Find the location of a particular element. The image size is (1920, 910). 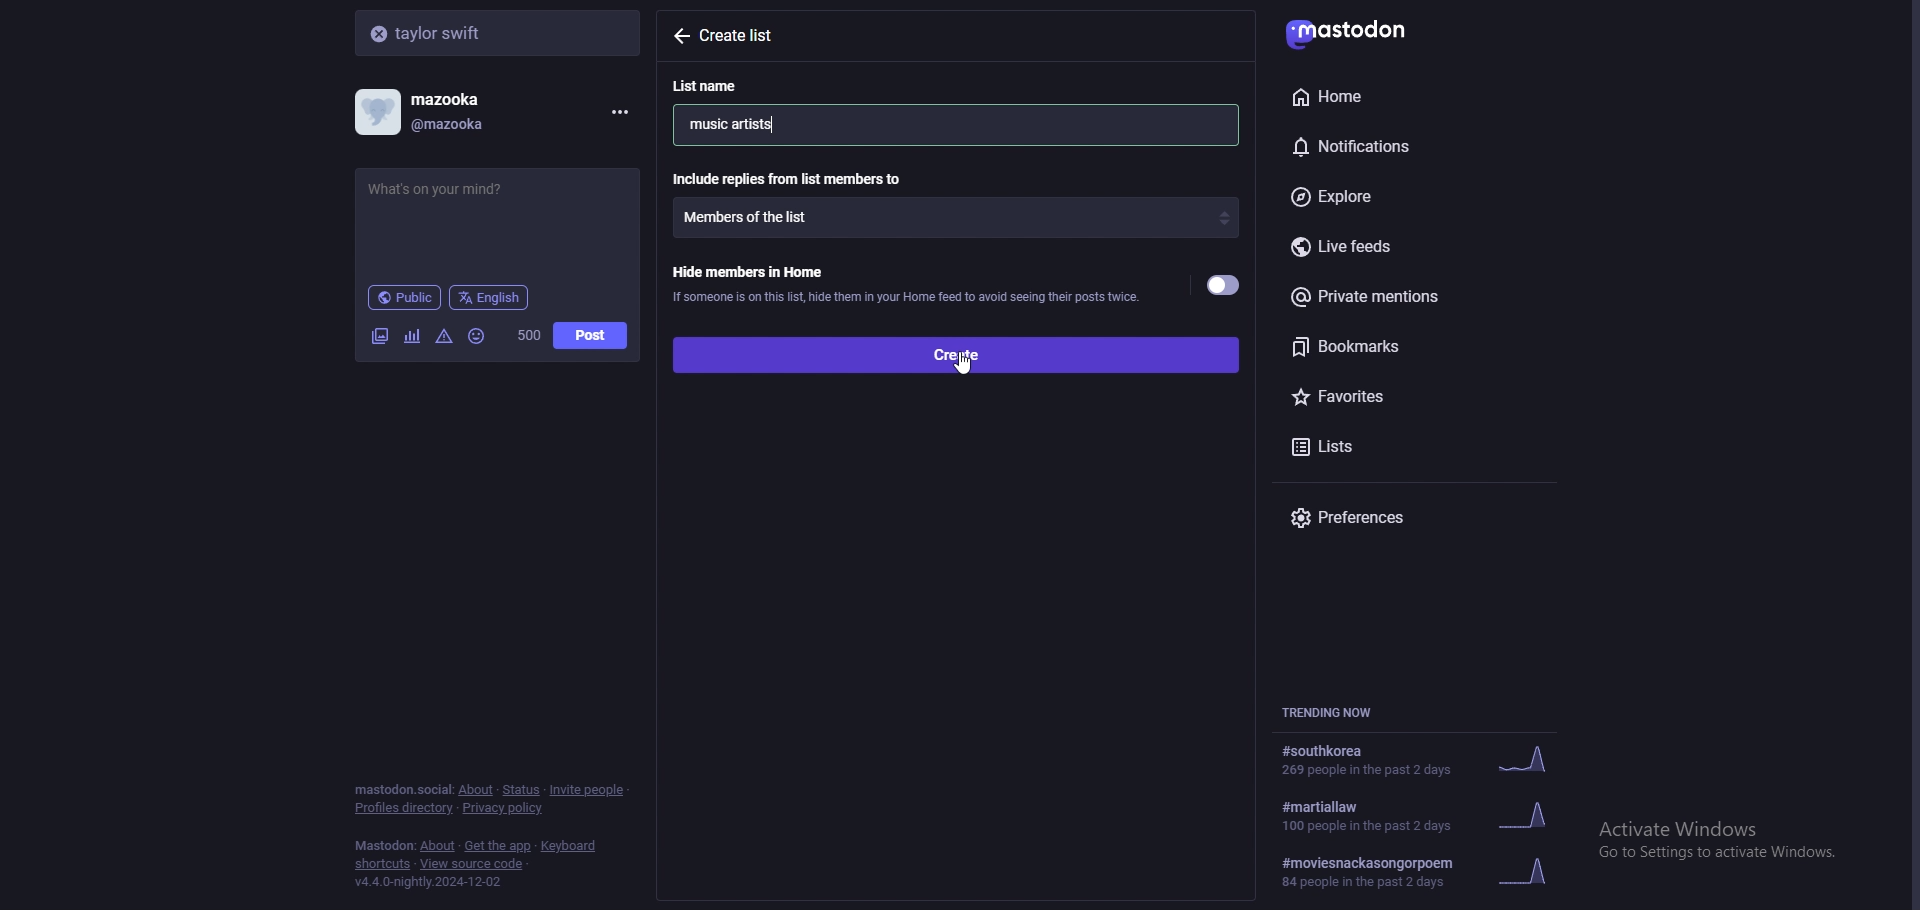

trending is located at coordinates (1425, 872).